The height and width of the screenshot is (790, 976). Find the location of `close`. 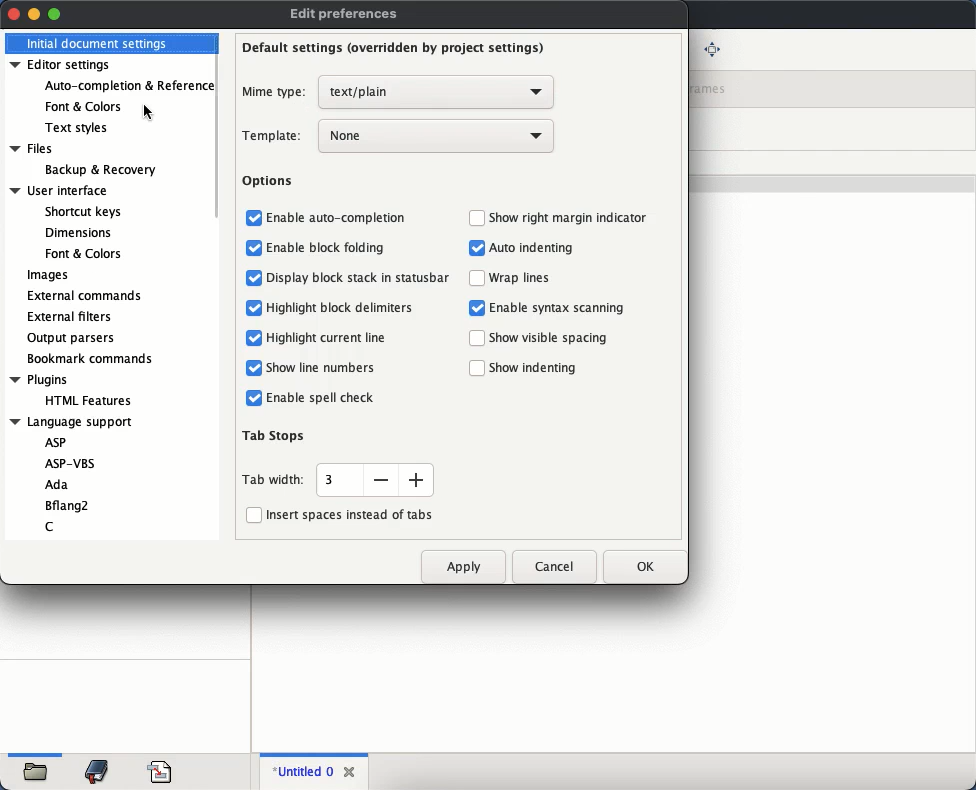

close is located at coordinates (14, 13).